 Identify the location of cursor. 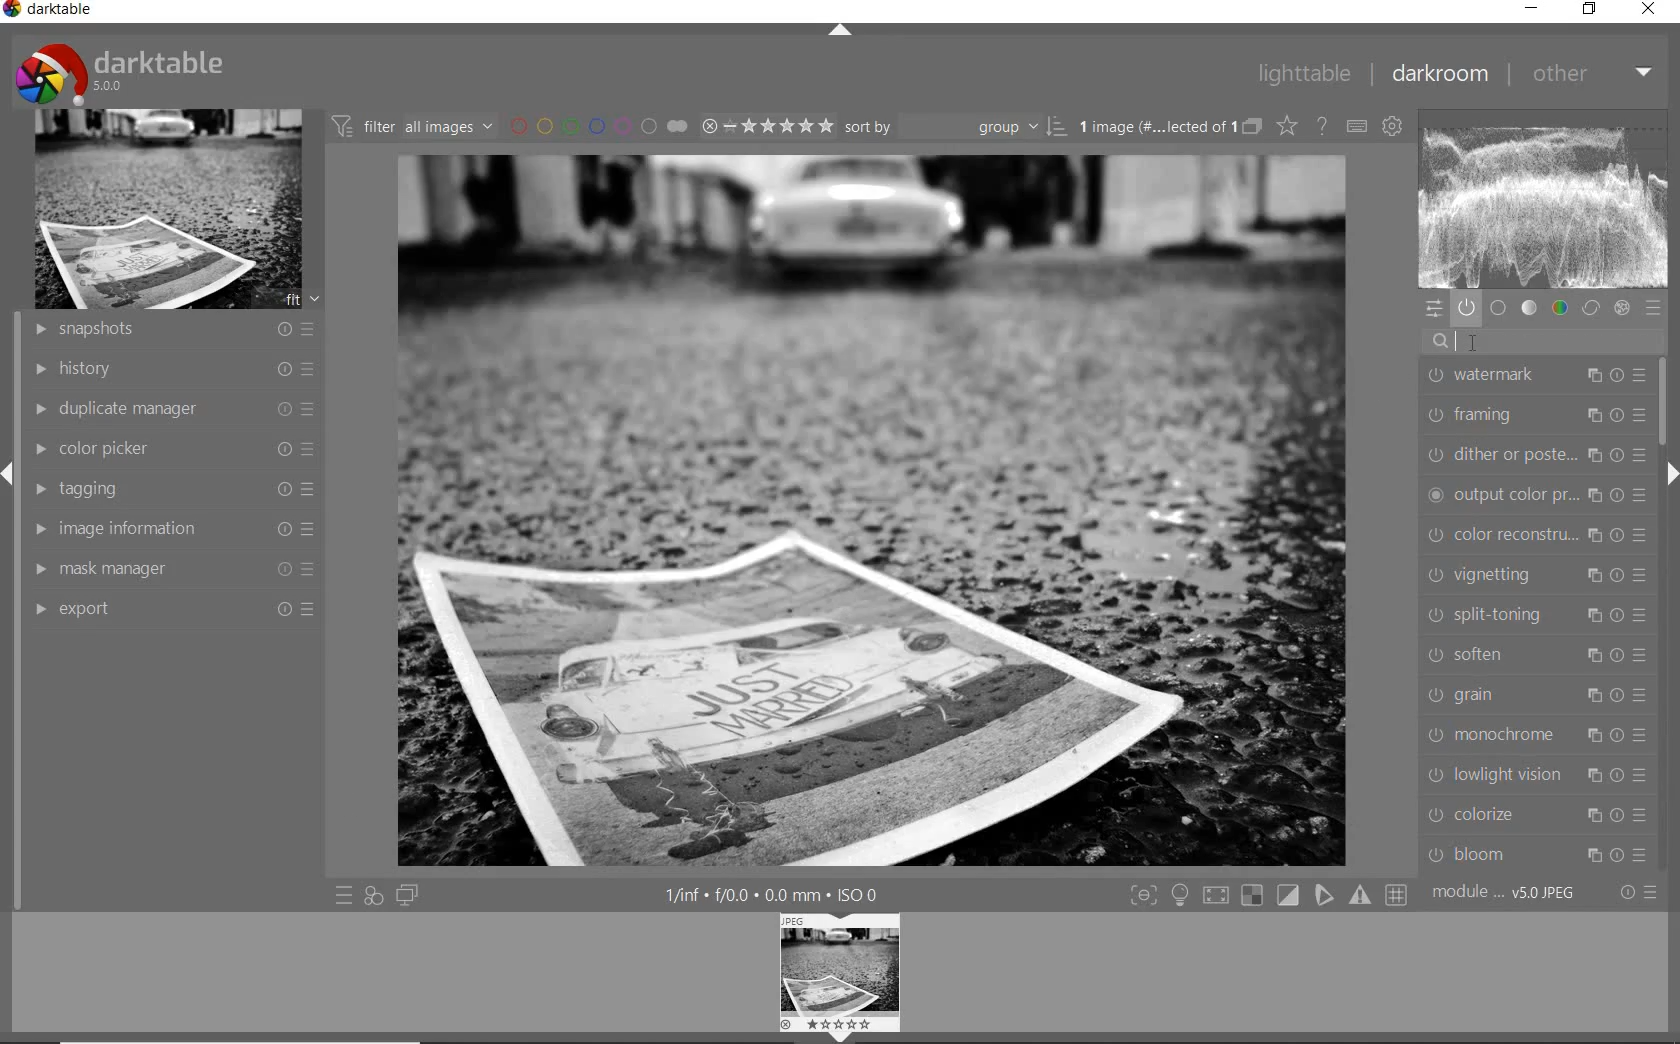
(1457, 344).